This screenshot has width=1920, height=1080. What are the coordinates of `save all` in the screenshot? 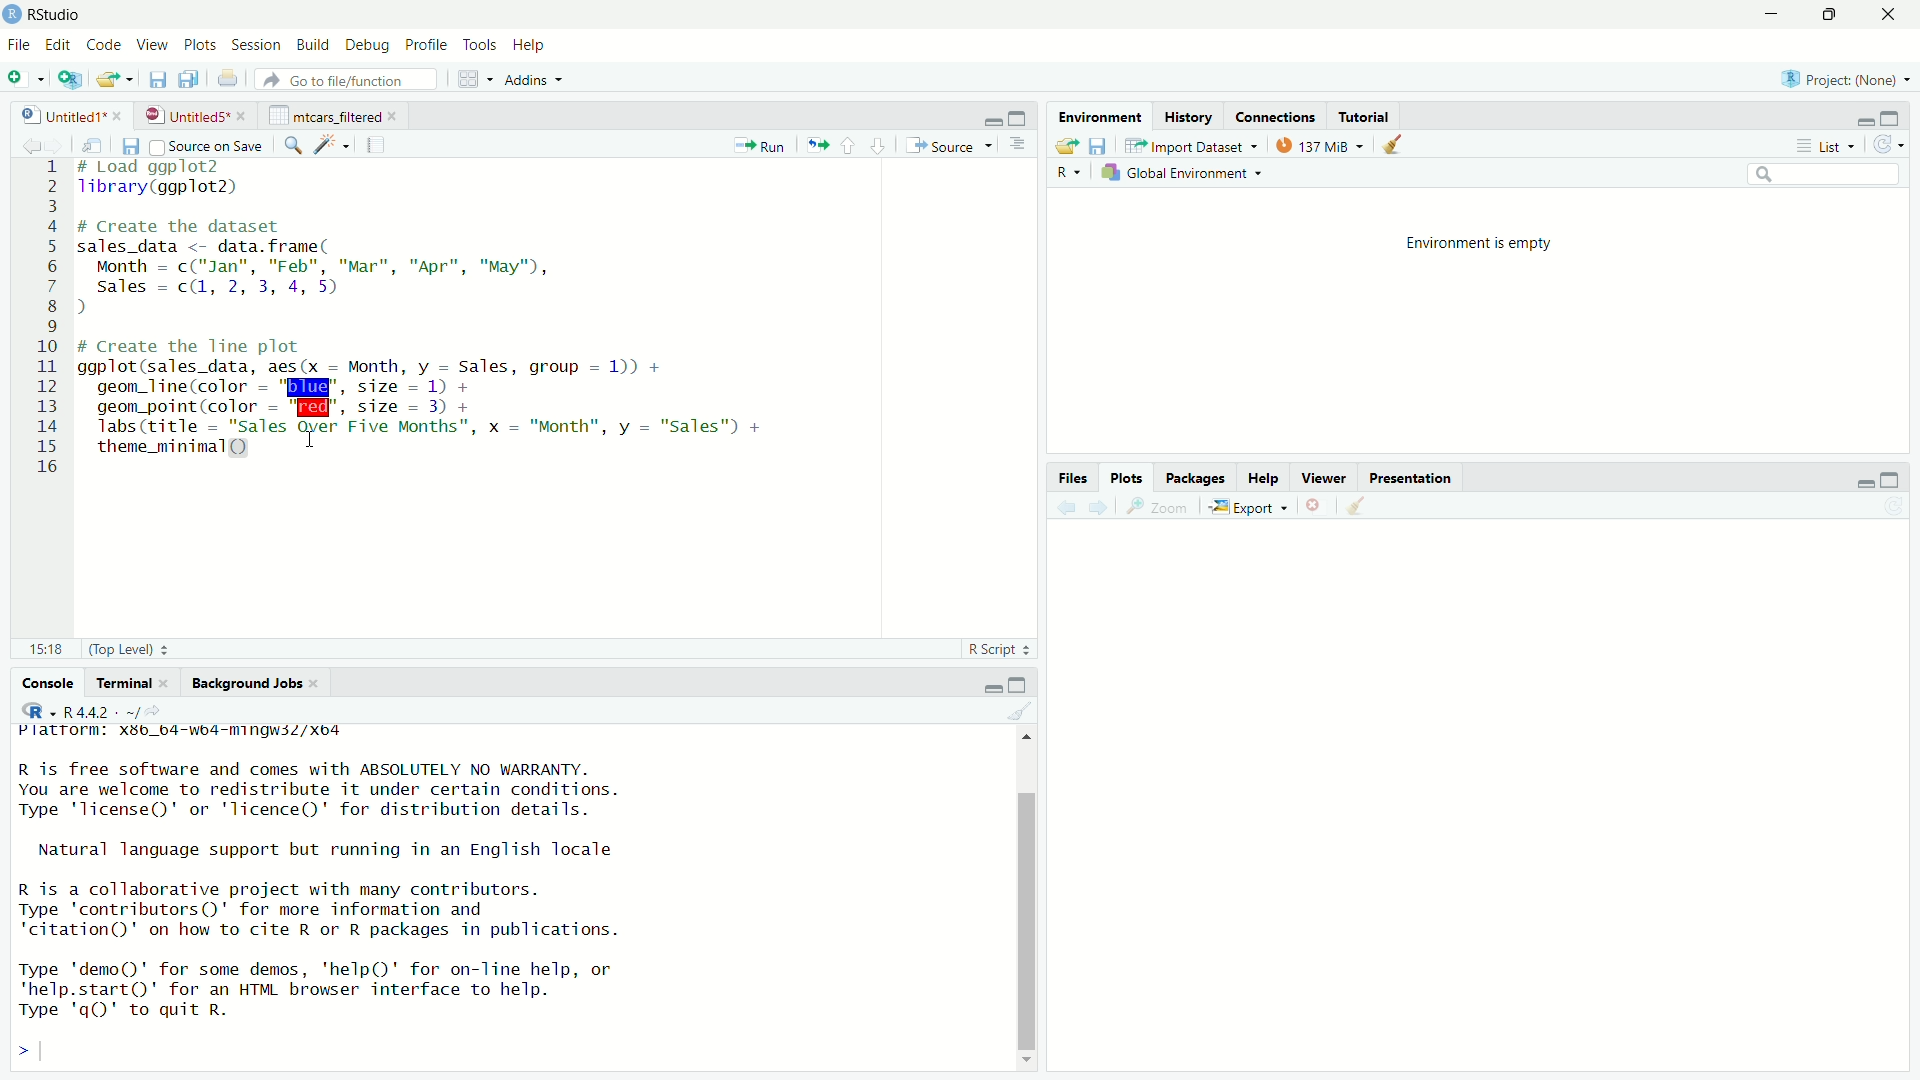 It's located at (189, 79).